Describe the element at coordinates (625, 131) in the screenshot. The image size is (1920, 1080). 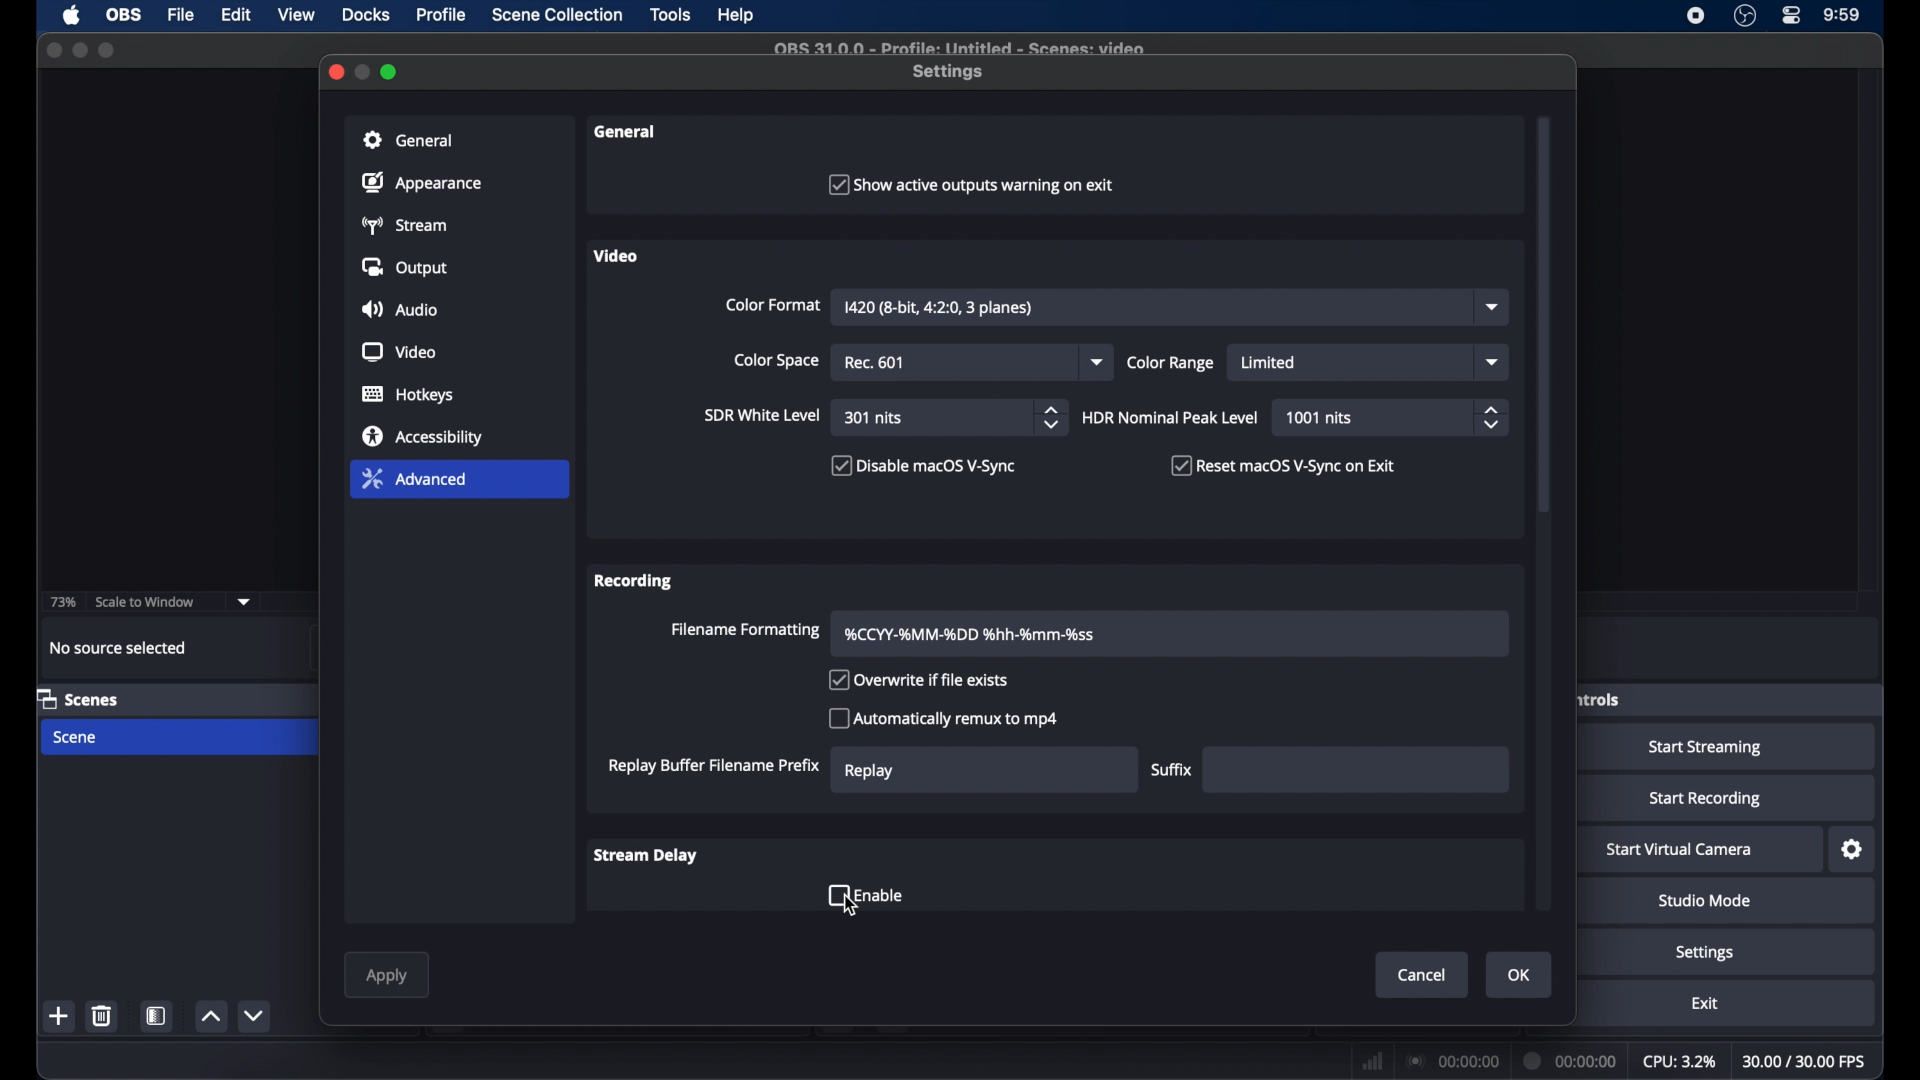
I see `general` at that location.